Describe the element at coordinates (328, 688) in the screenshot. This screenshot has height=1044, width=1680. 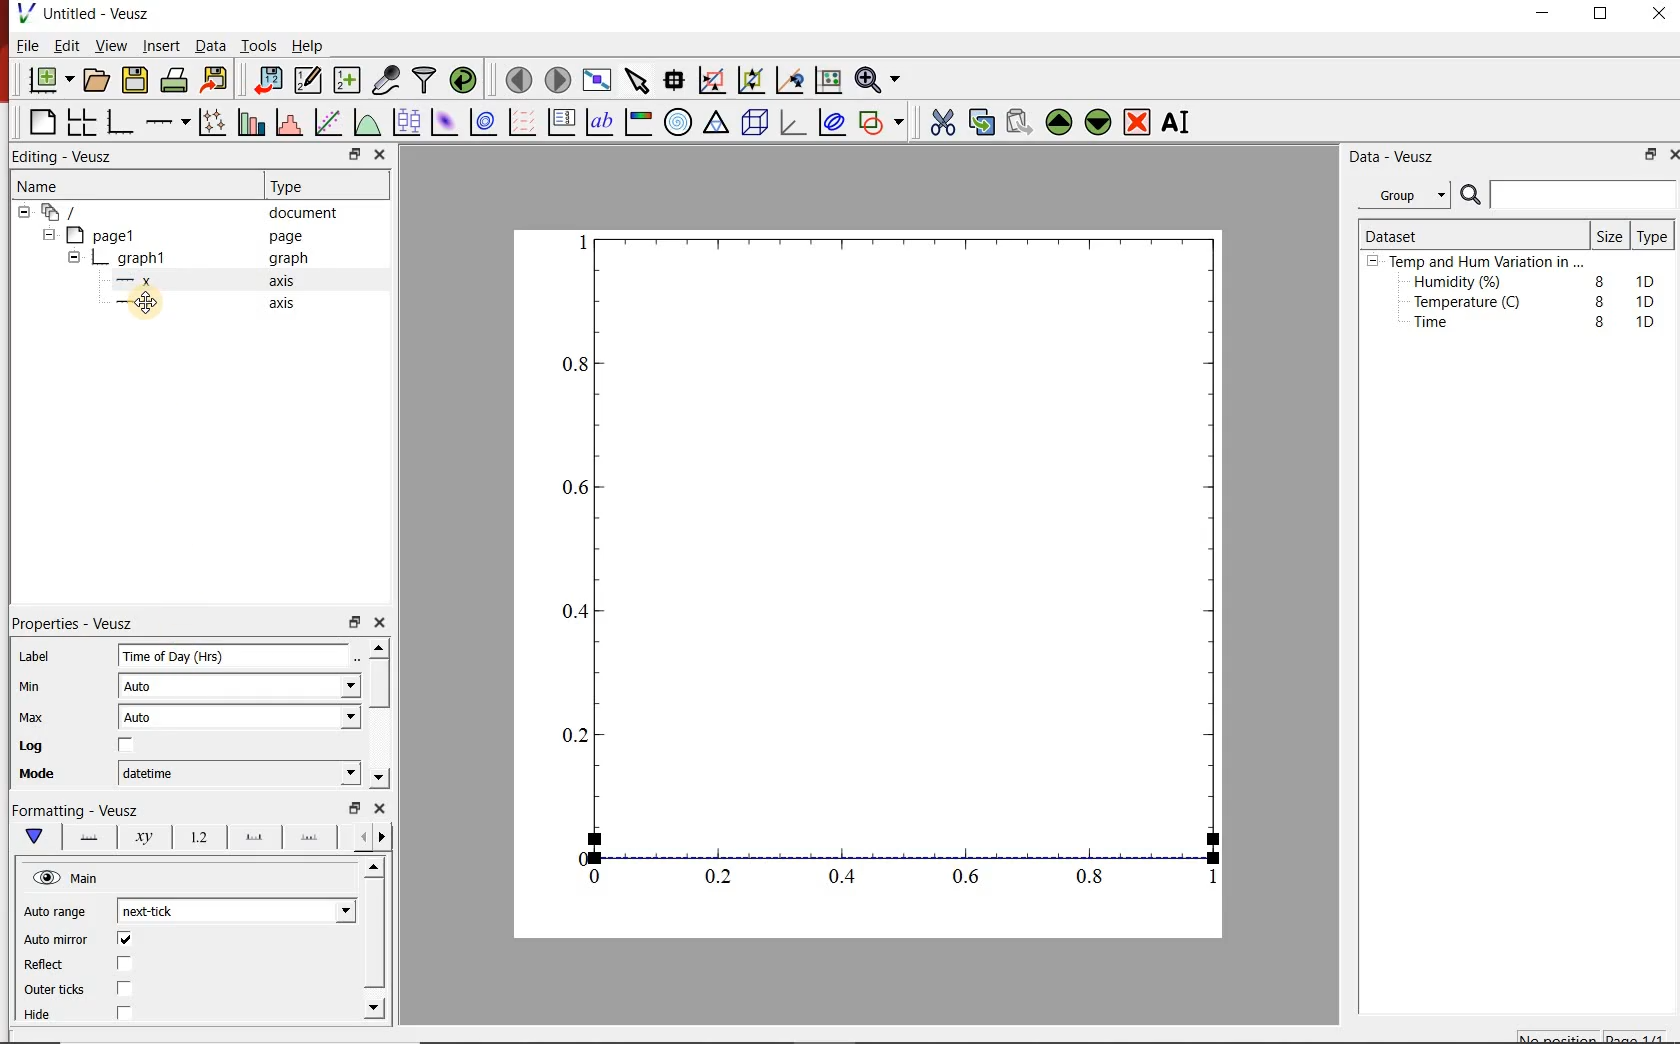
I see `Min dropdown` at that location.